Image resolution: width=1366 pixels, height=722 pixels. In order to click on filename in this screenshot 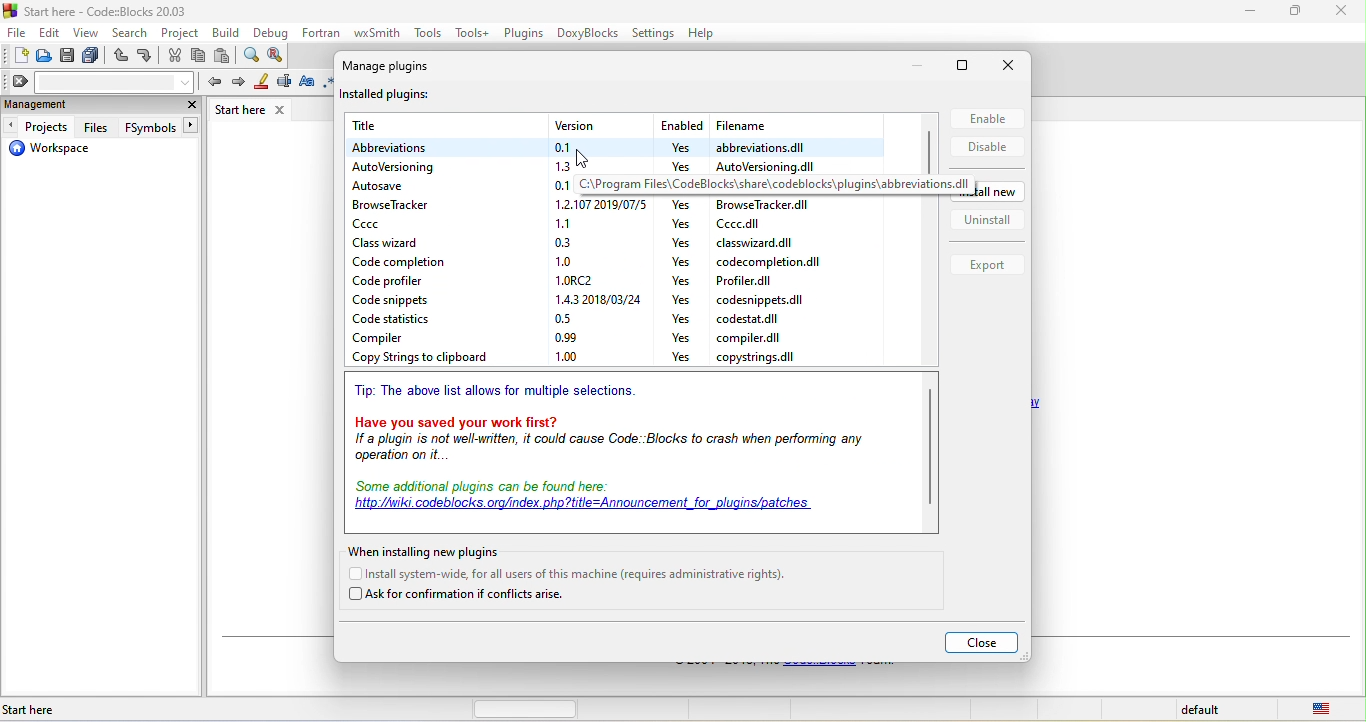, I will do `click(771, 123)`.